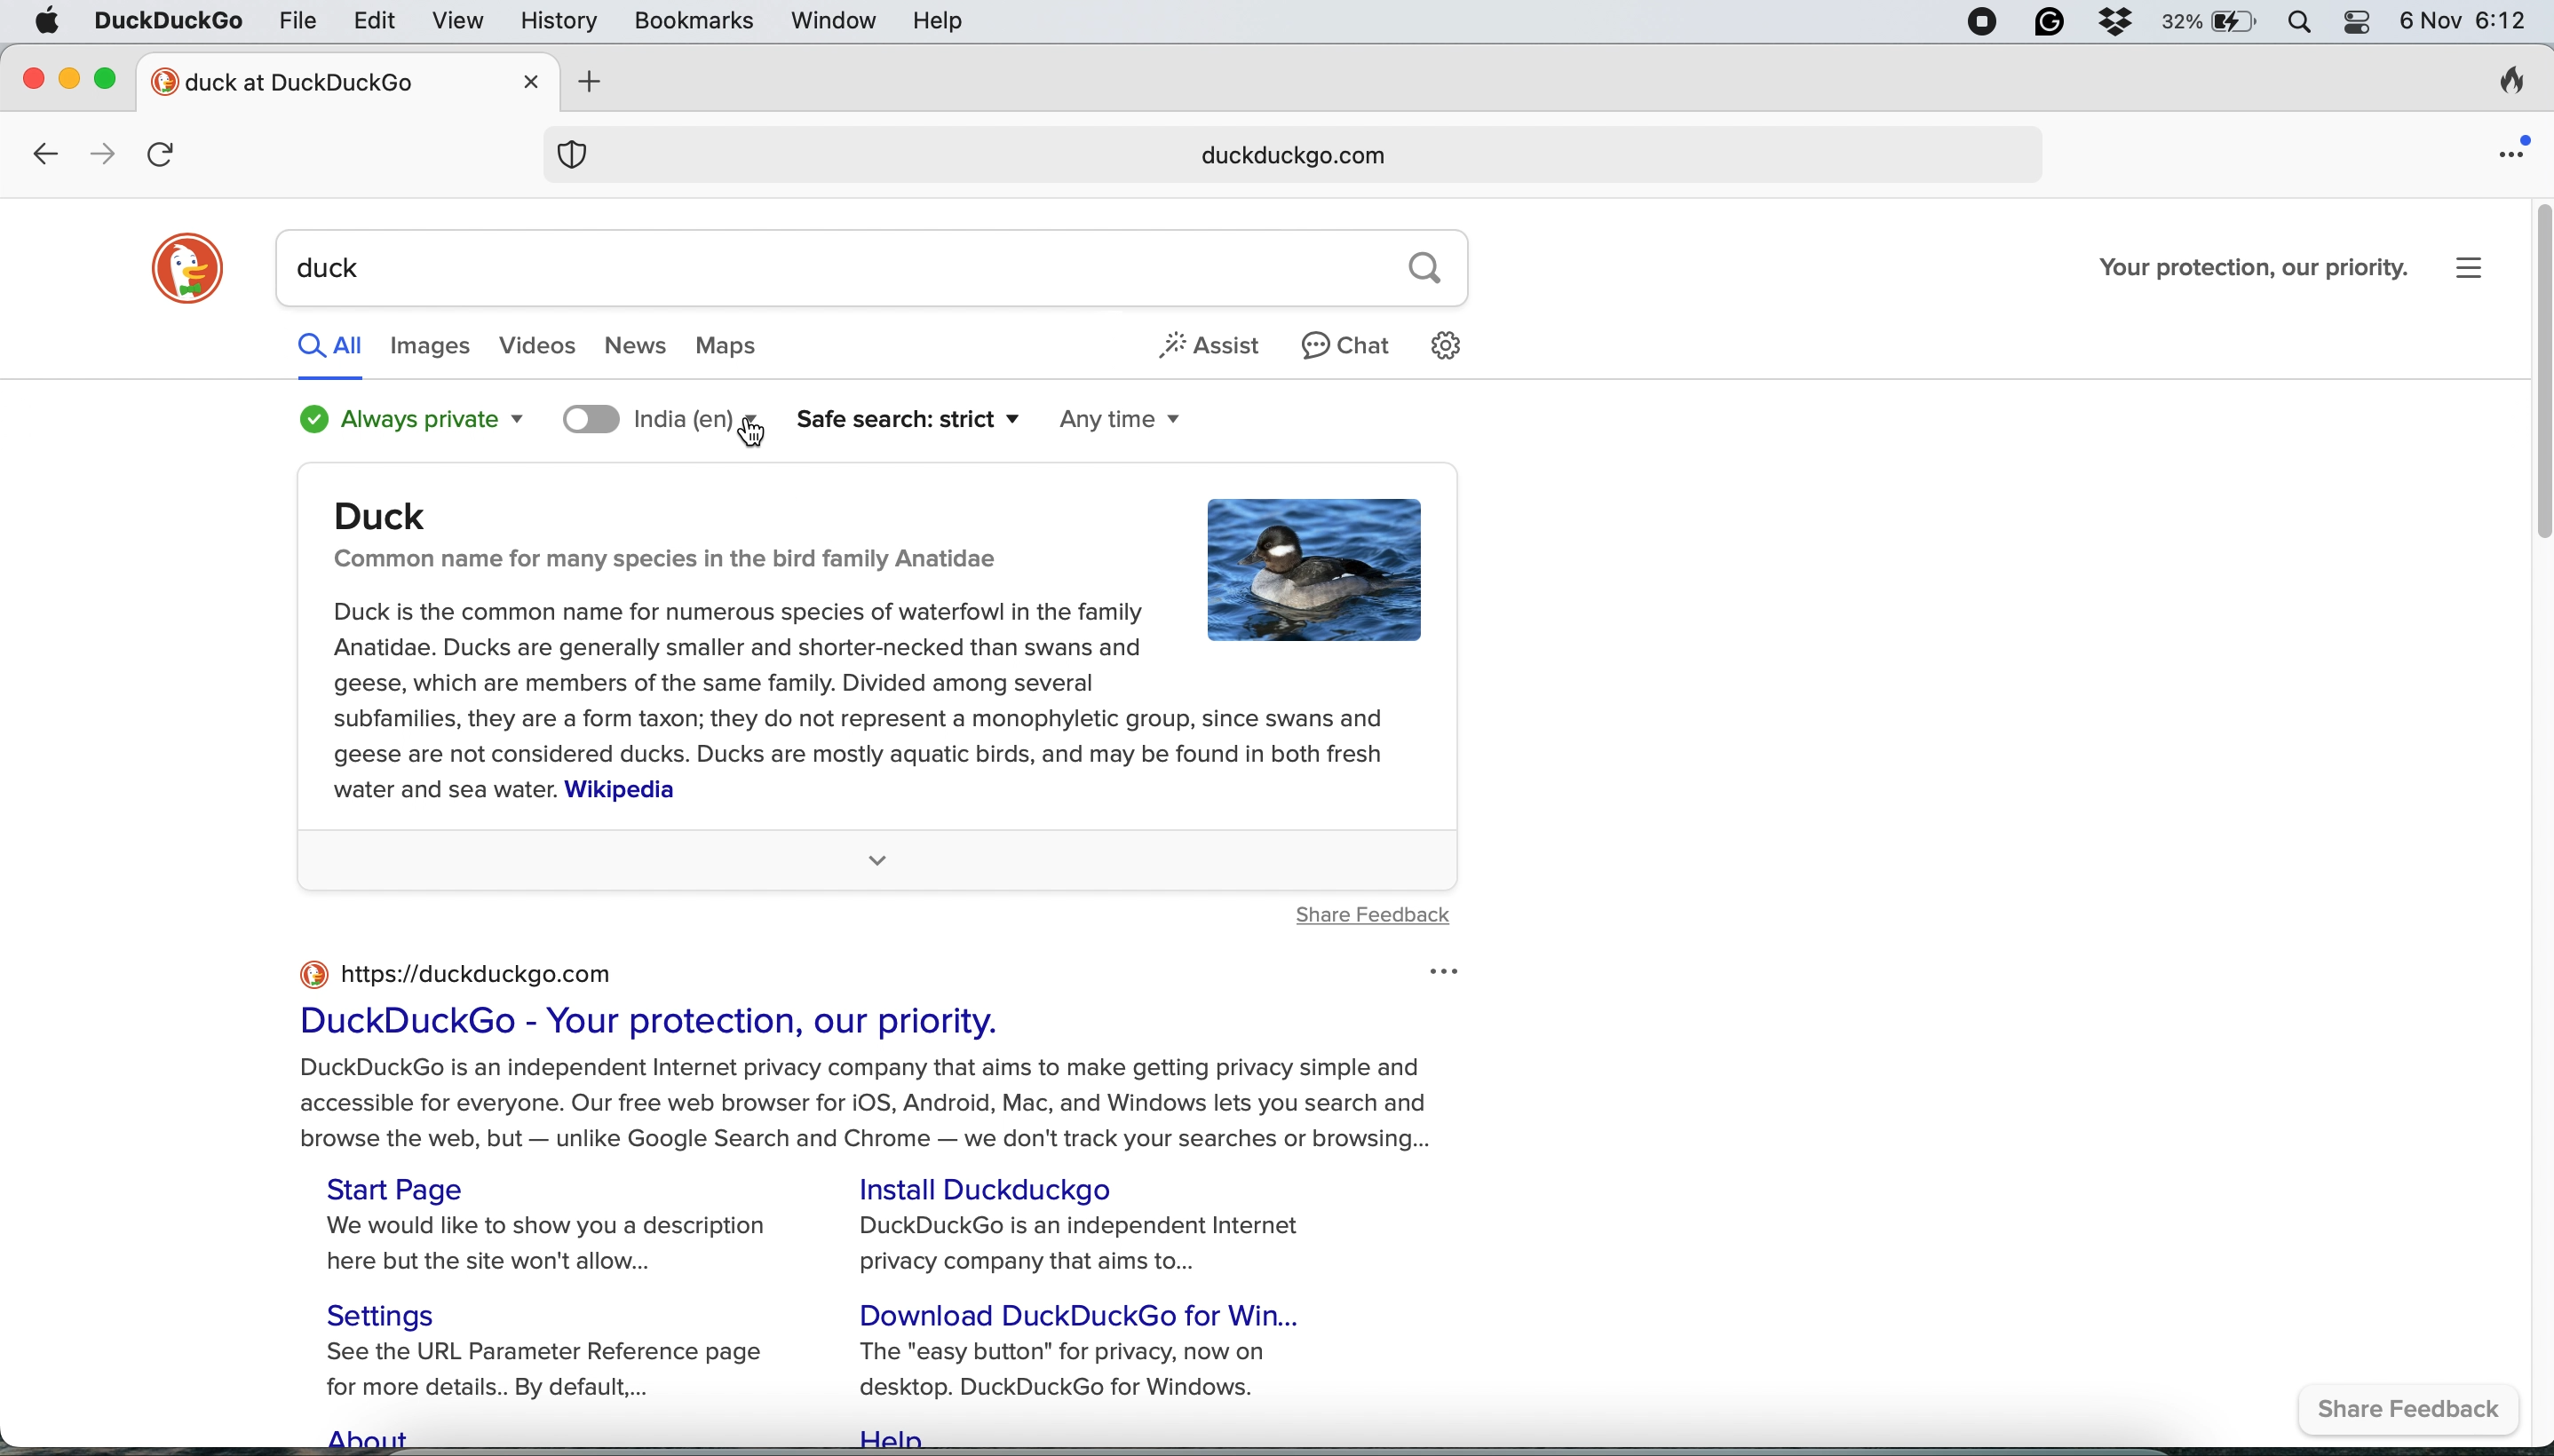 This screenshot has width=2554, height=1456. Describe the element at coordinates (403, 1188) in the screenshot. I see `Start Page` at that location.